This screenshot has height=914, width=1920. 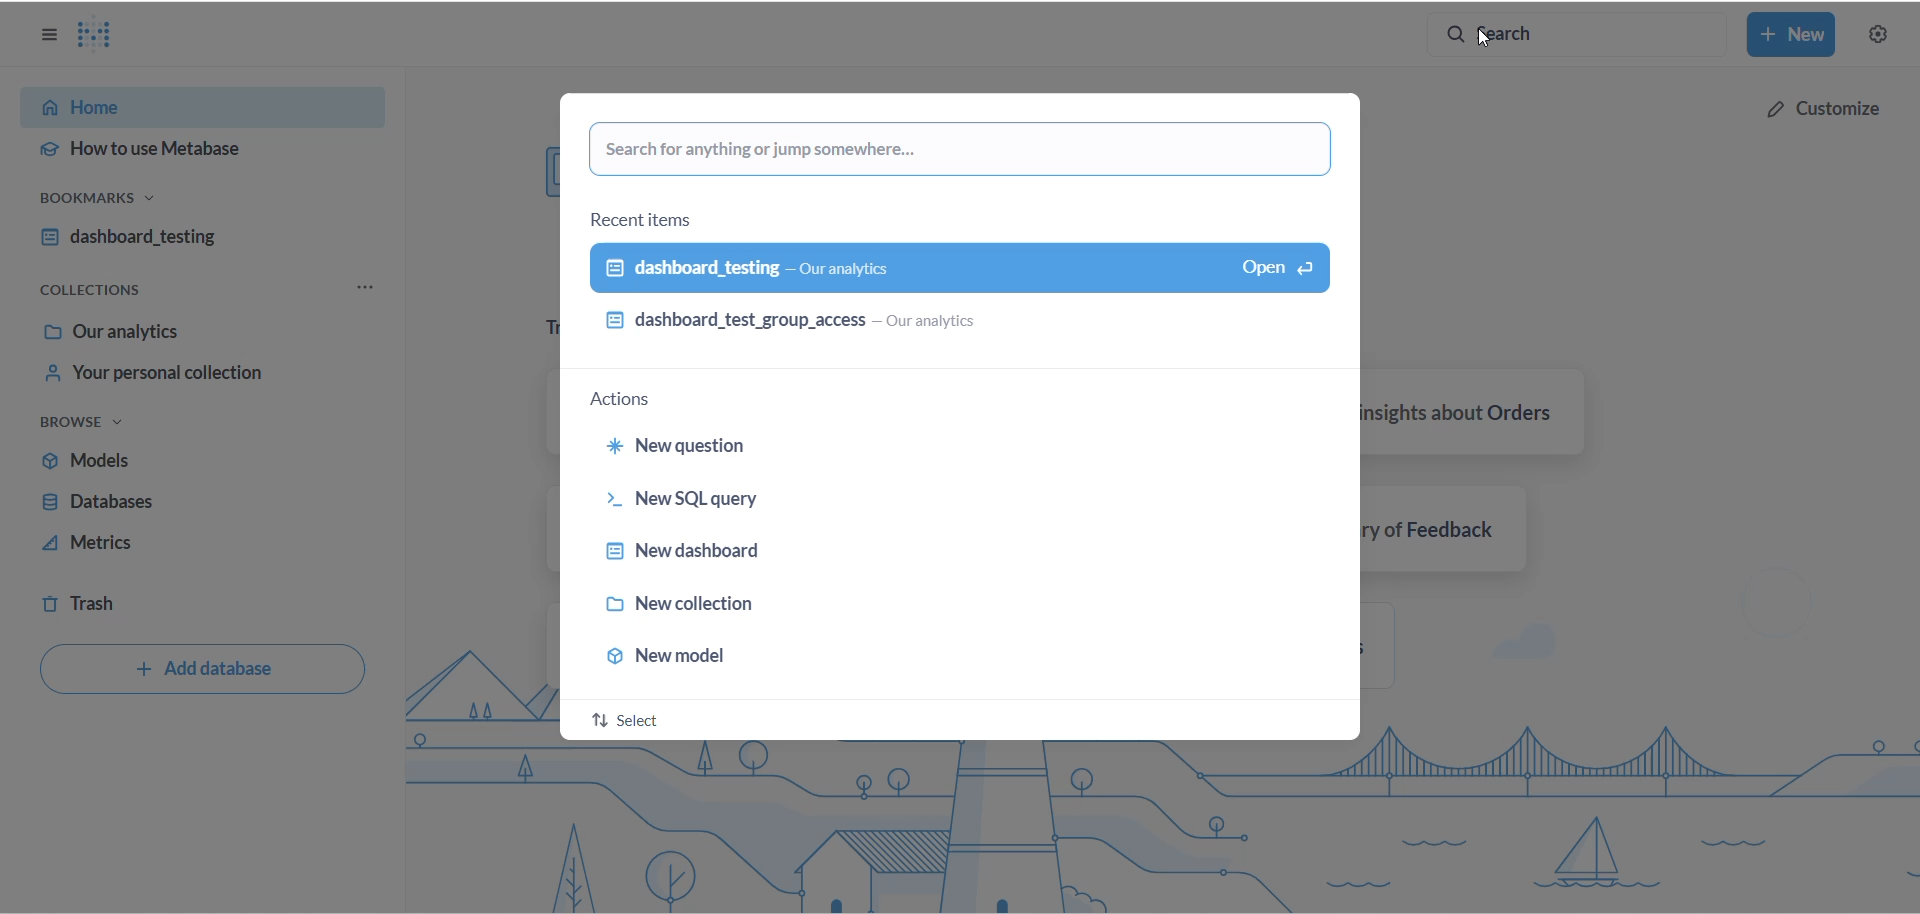 What do you see at coordinates (1817, 106) in the screenshot?
I see `customize` at bounding box center [1817, 106].